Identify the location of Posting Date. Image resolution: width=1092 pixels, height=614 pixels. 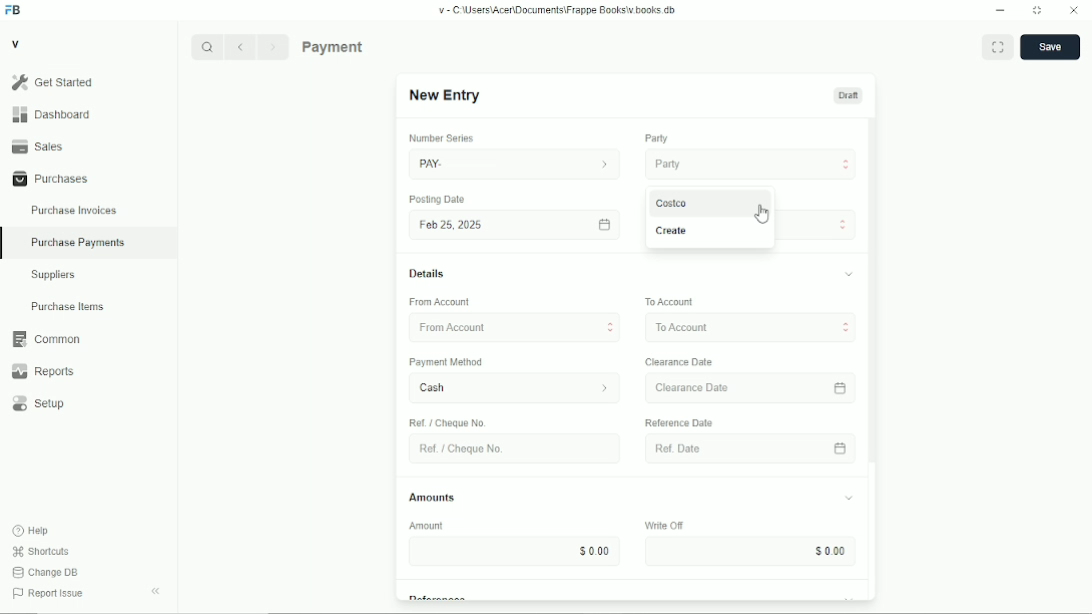
(438, 200).